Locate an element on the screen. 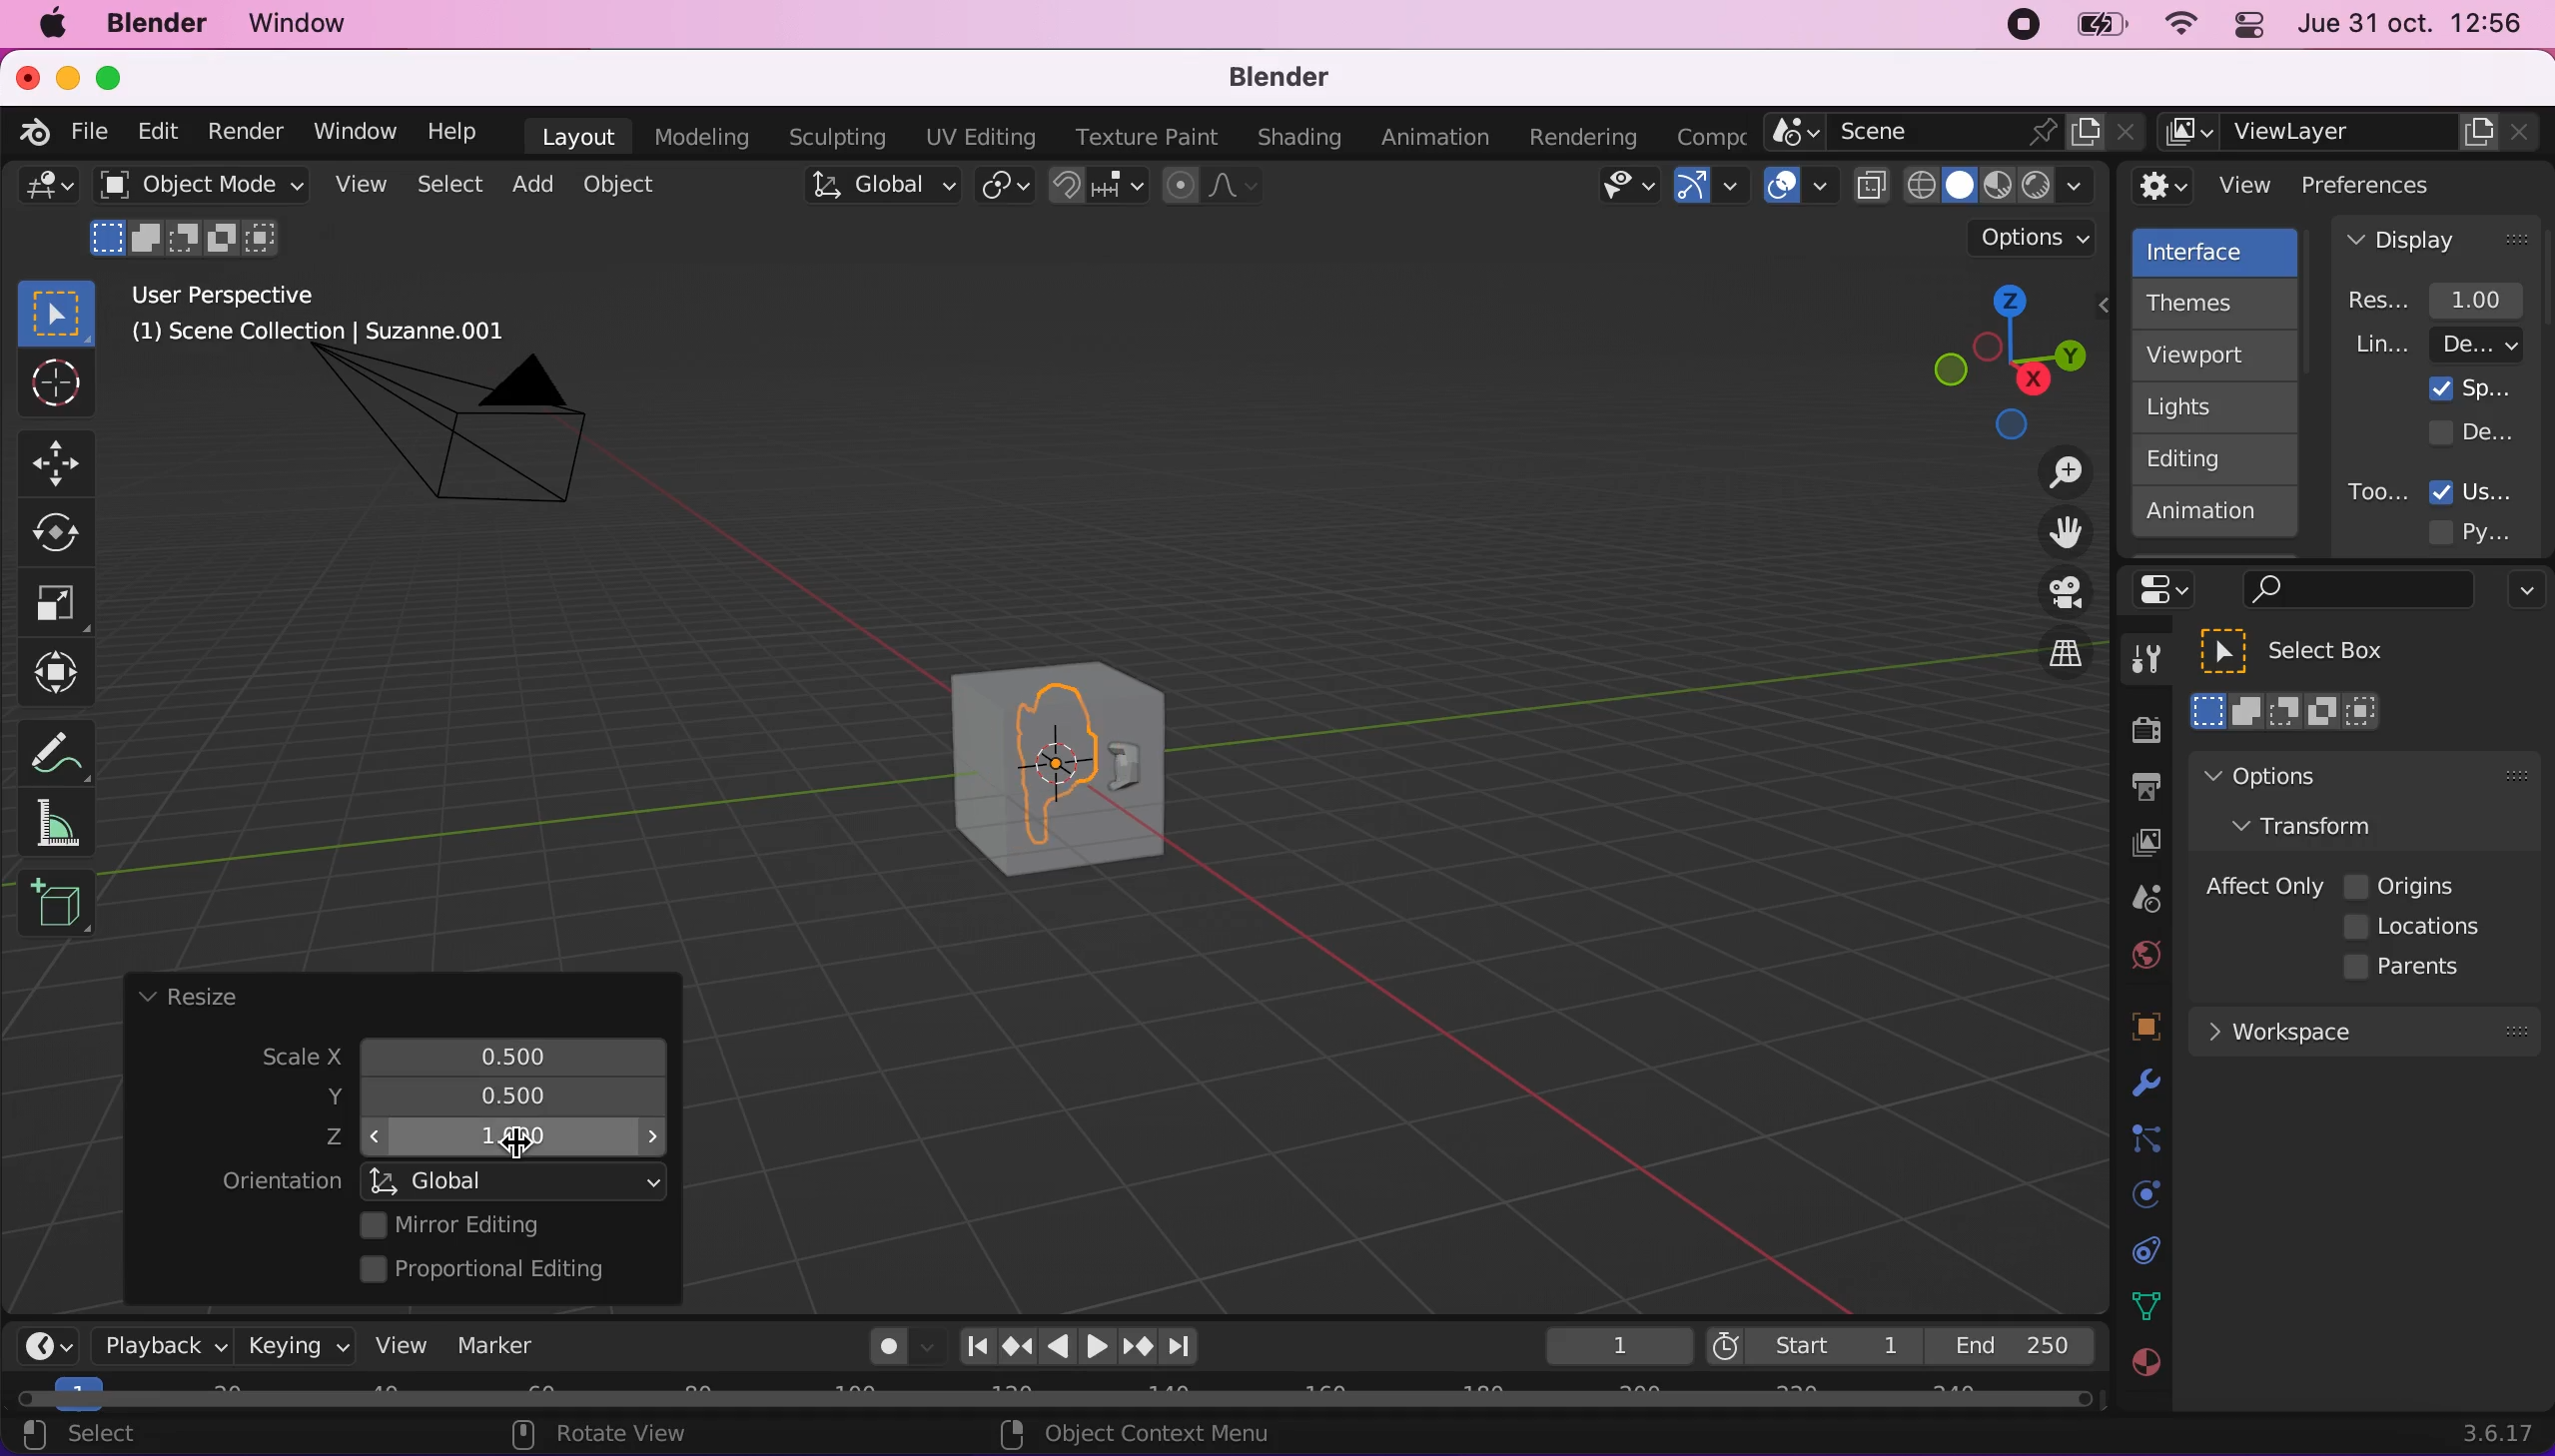  end 250 is located at coordinates (2010, 1344).